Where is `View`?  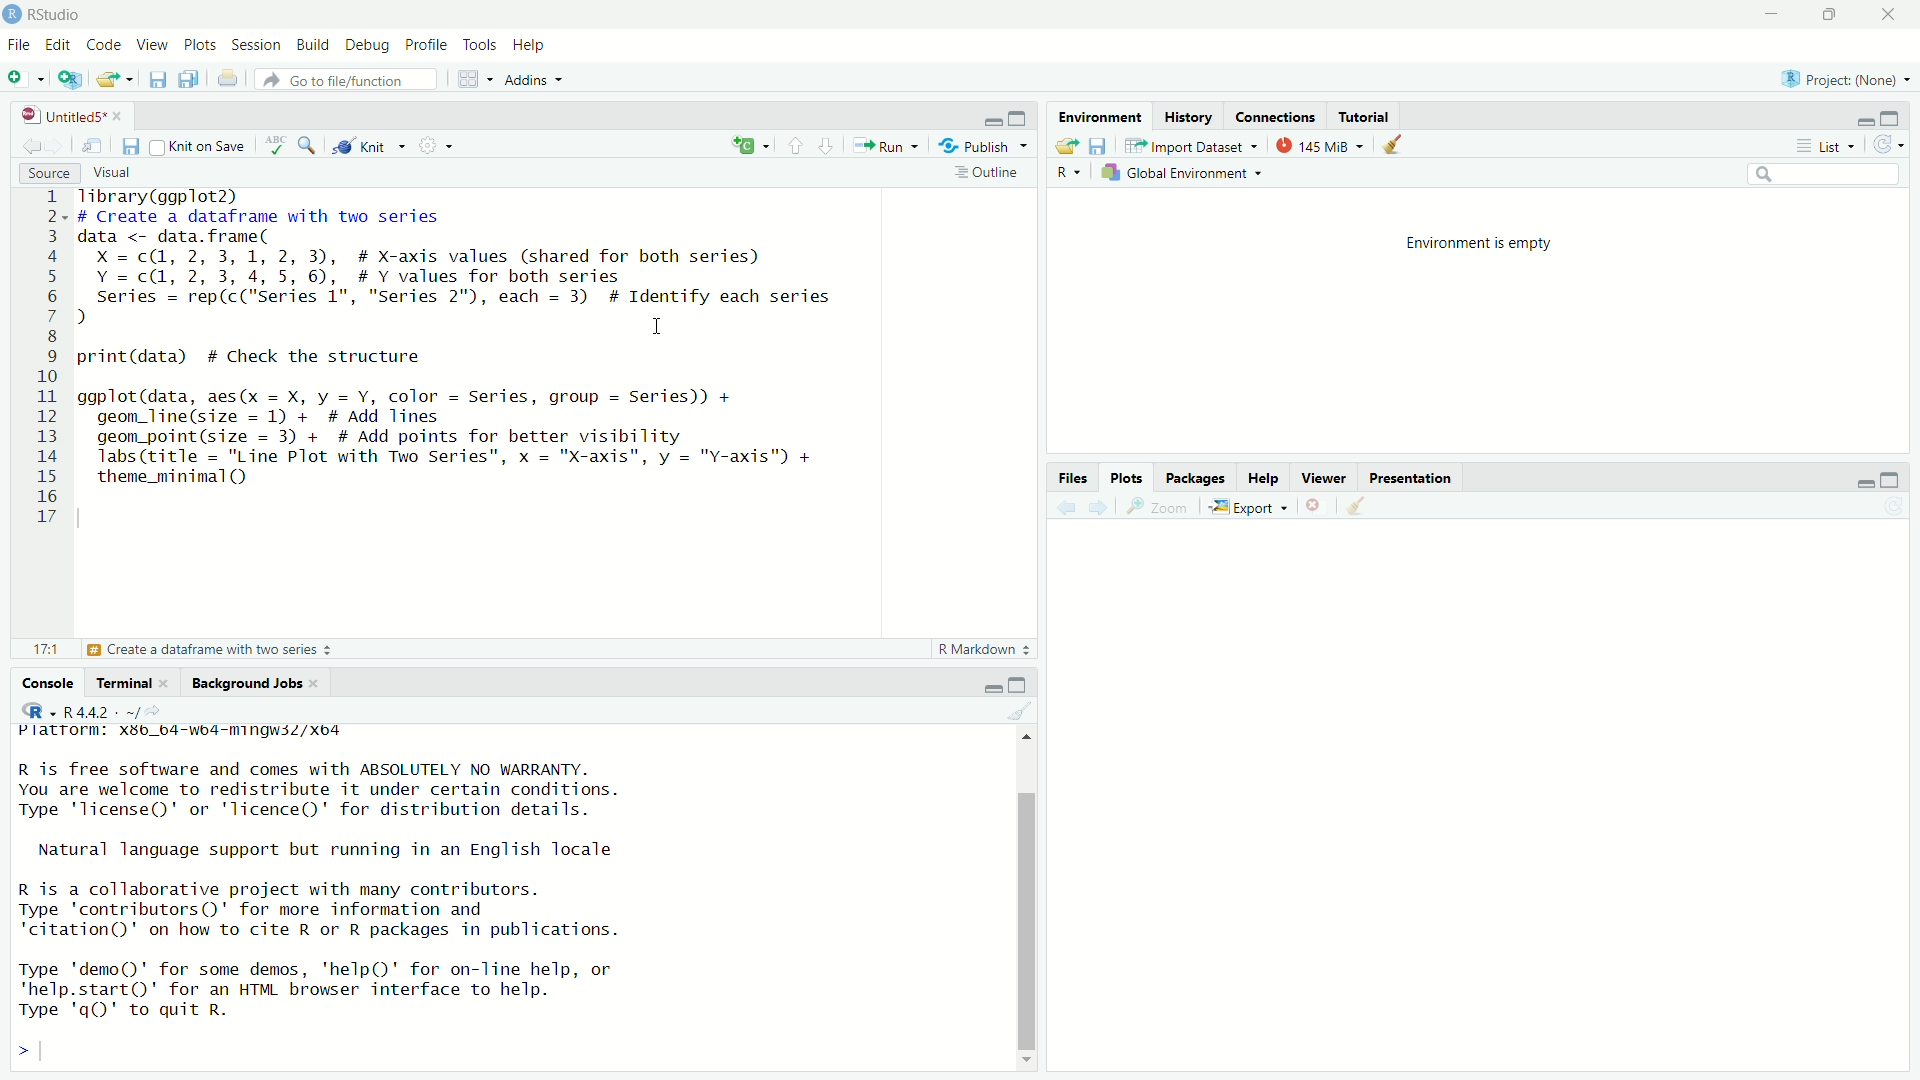
View is located at coordinates (154, 47).